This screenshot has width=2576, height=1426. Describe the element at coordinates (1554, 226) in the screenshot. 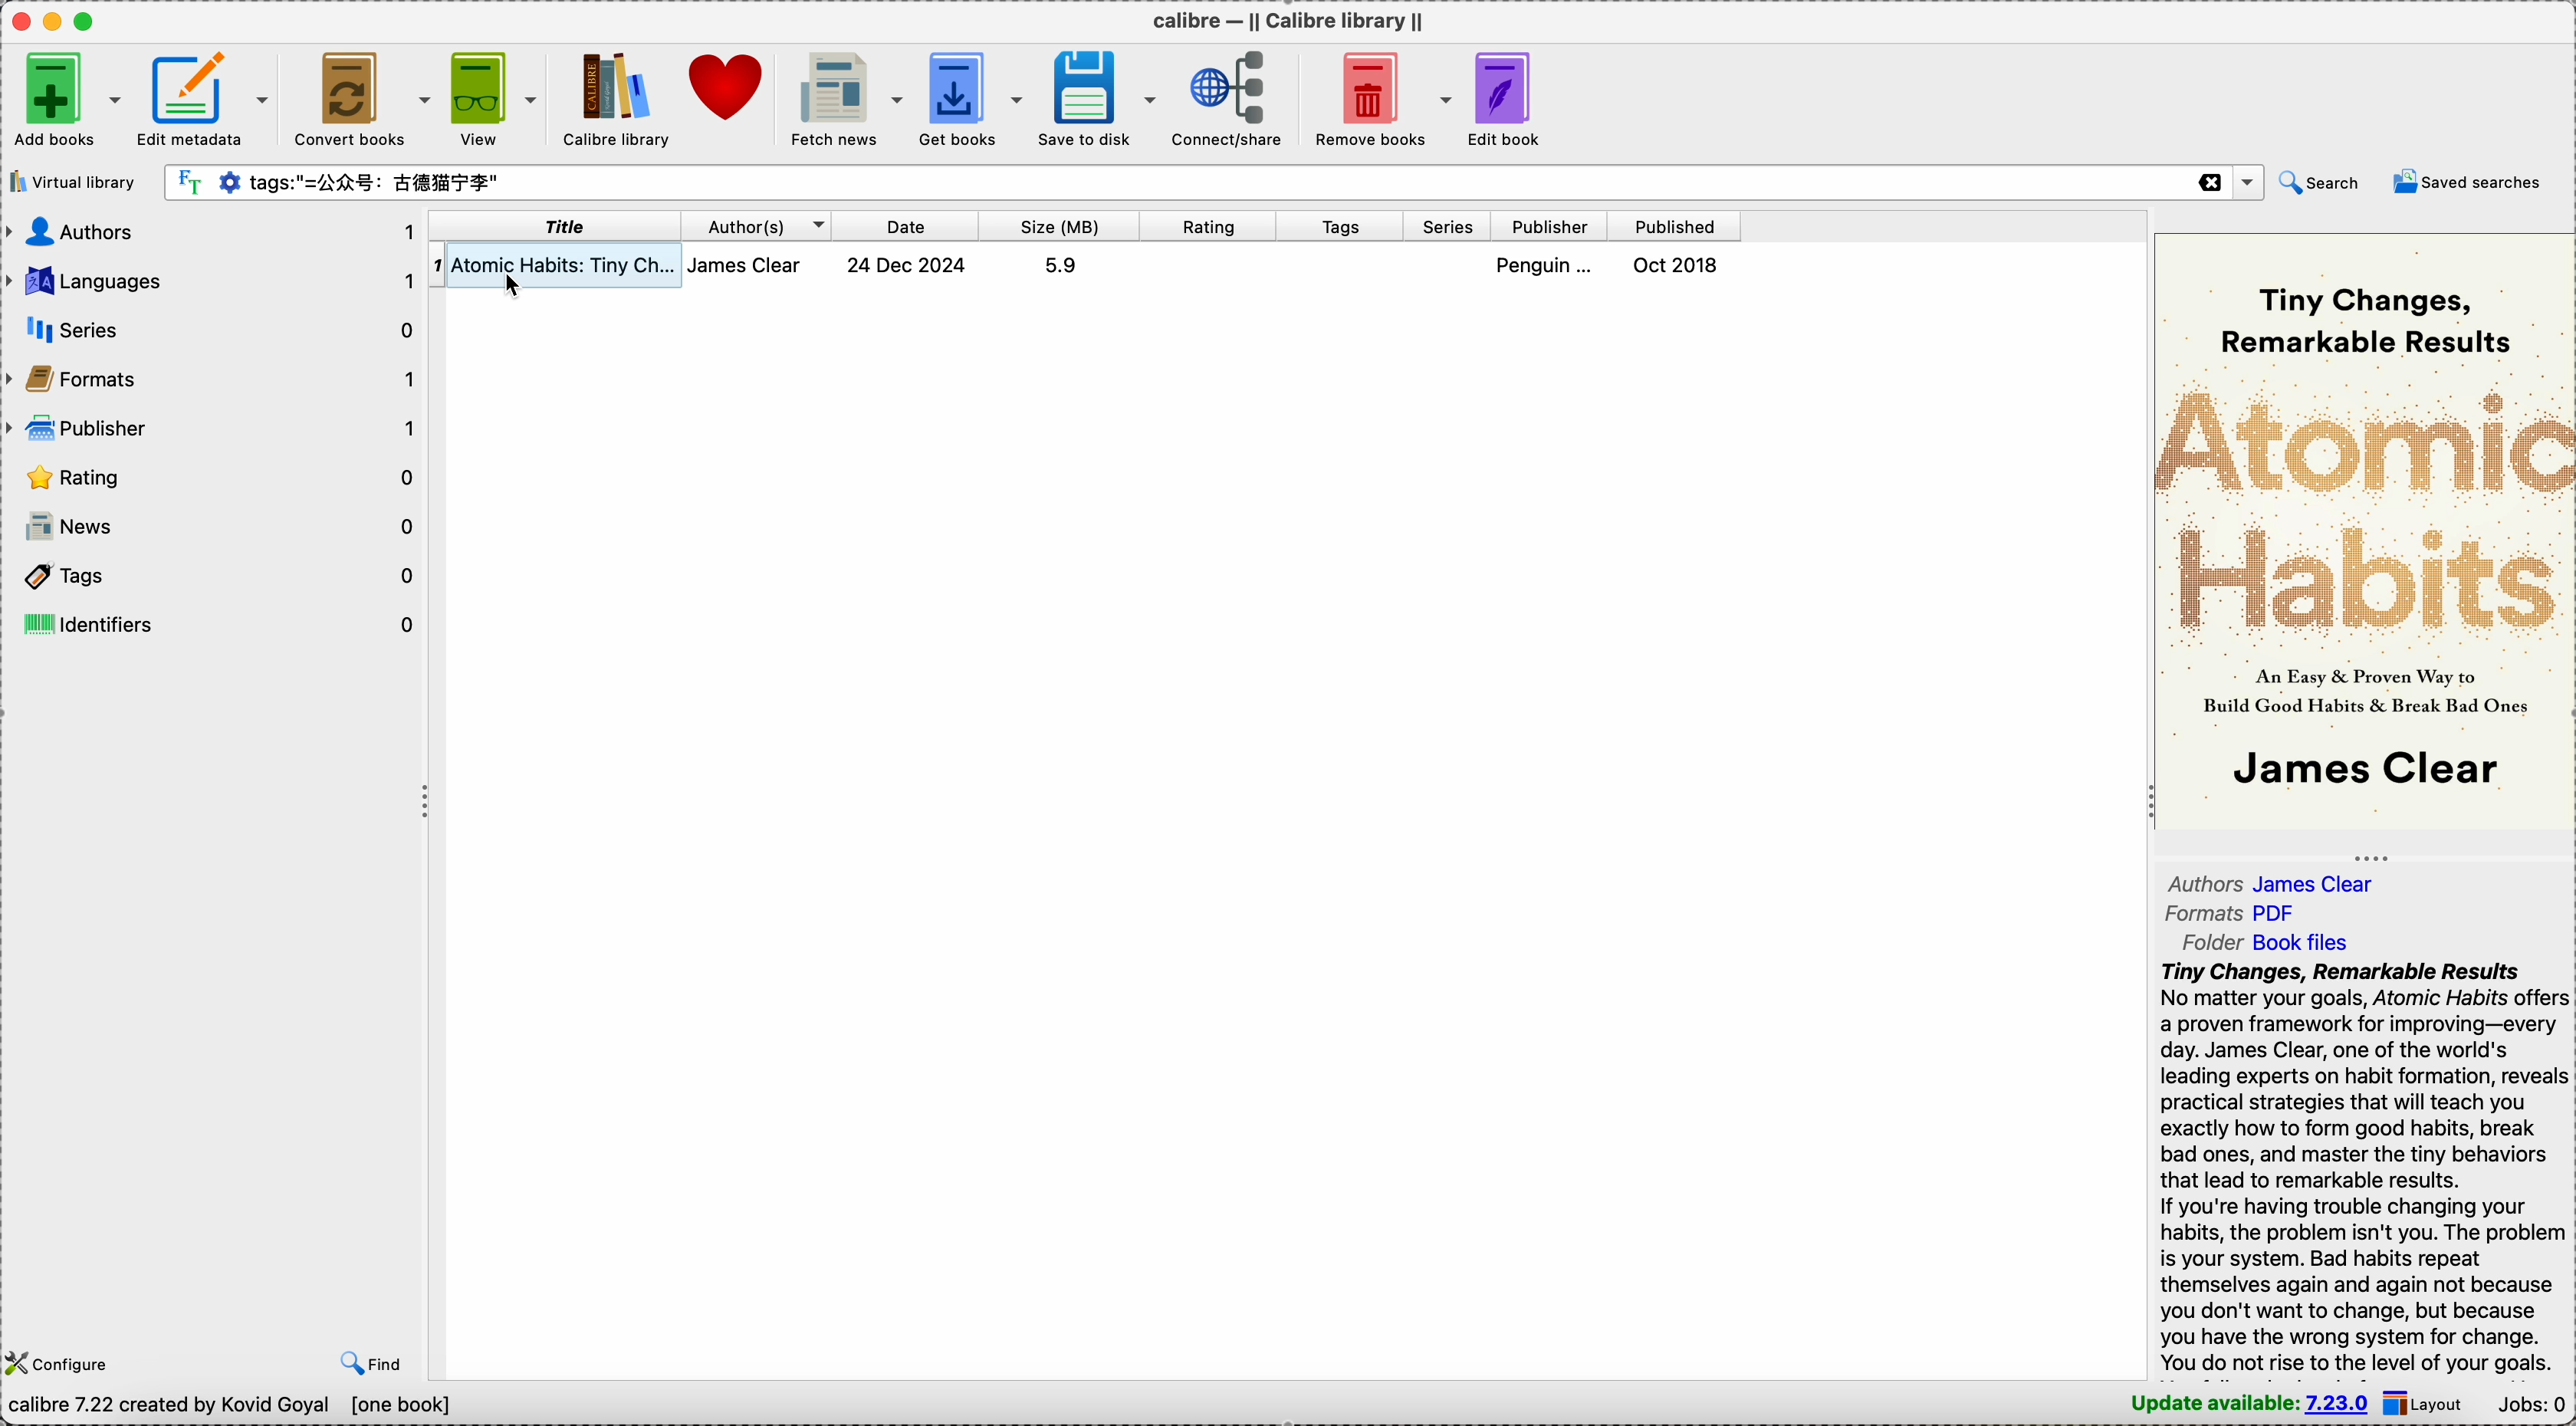

I see `publisher` at that location.